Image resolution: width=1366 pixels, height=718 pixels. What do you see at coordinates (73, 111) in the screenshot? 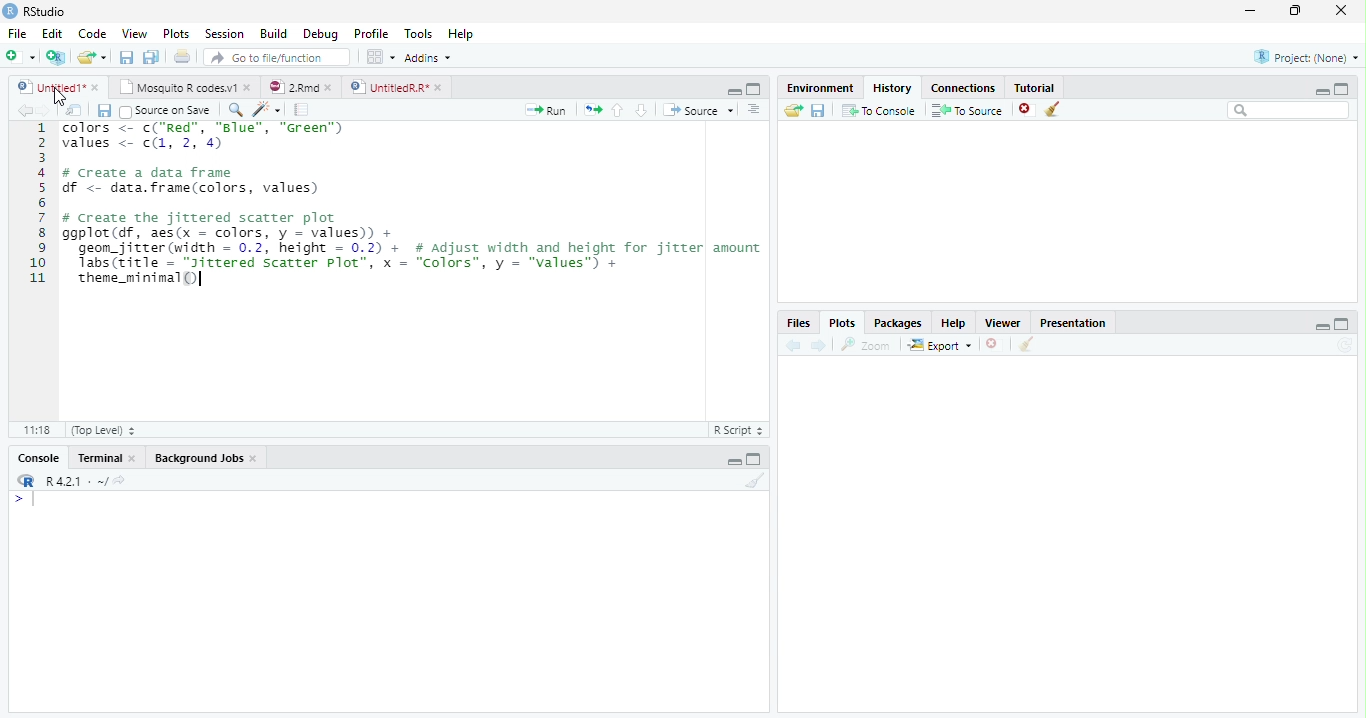
I see `Show in new window` at bounding box center [73, 111].